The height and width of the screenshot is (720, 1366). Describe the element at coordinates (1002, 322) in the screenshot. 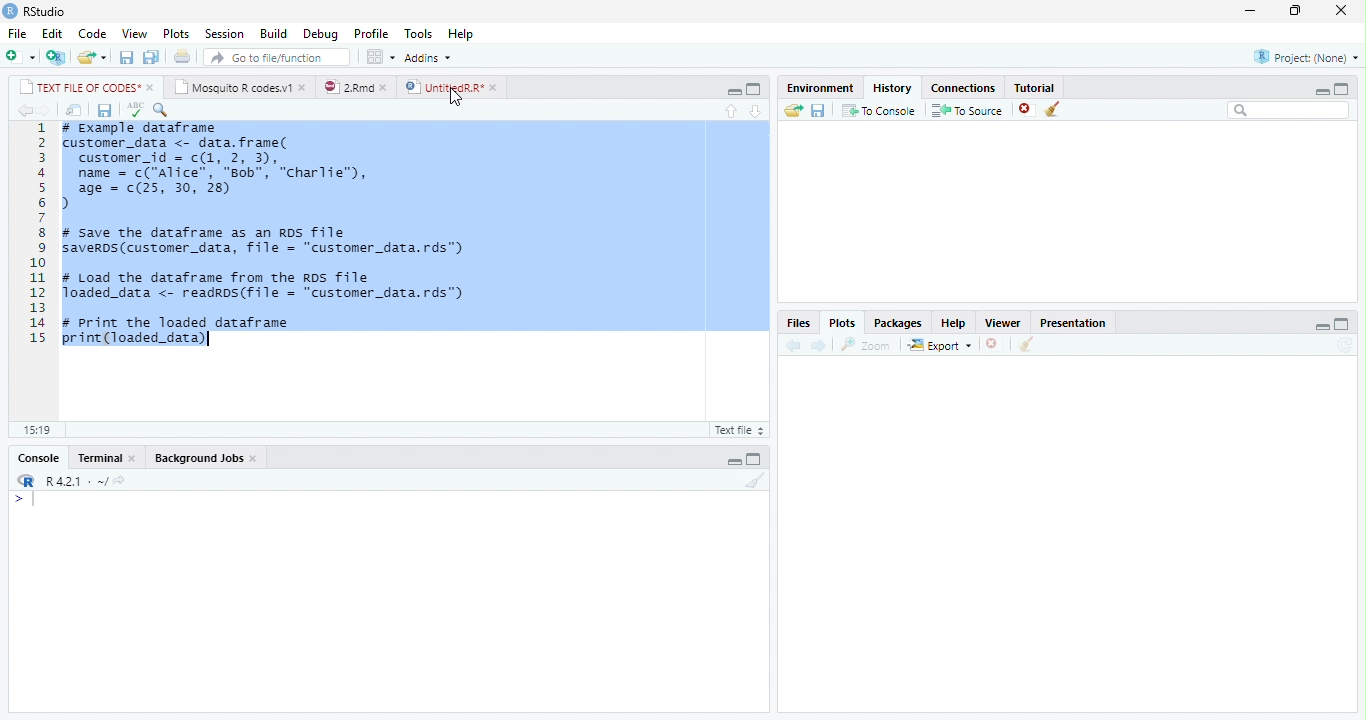

I see `Viewer` at that location.